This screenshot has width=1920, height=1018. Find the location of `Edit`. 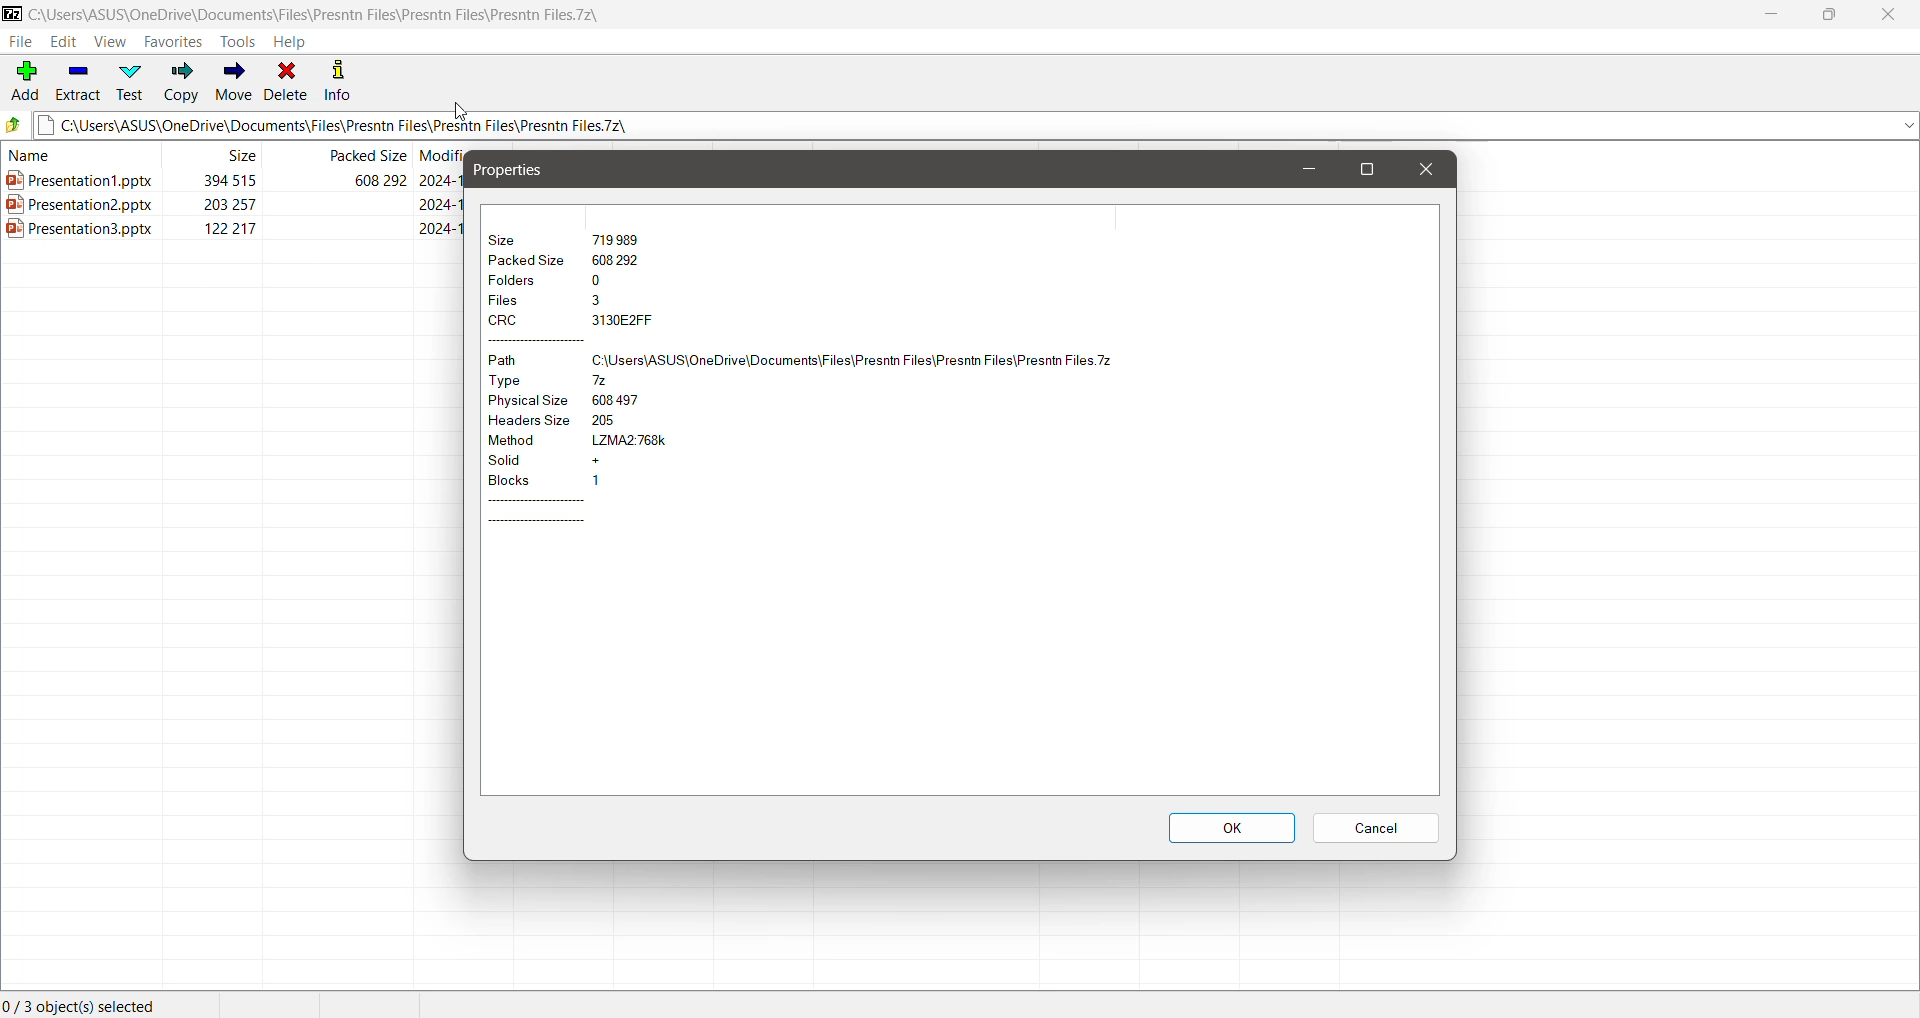

Edit is located at coordinates (66, 41).